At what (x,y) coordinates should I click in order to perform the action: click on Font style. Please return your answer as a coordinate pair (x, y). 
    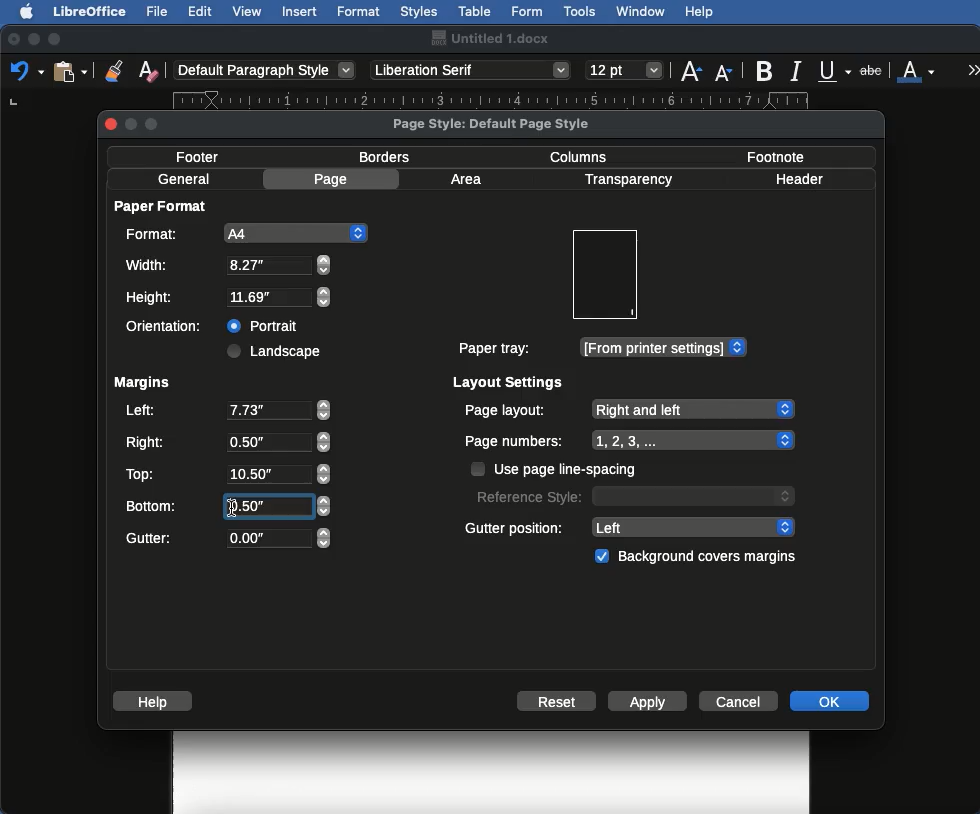
    Looking at the image, I should click on (472, 70).